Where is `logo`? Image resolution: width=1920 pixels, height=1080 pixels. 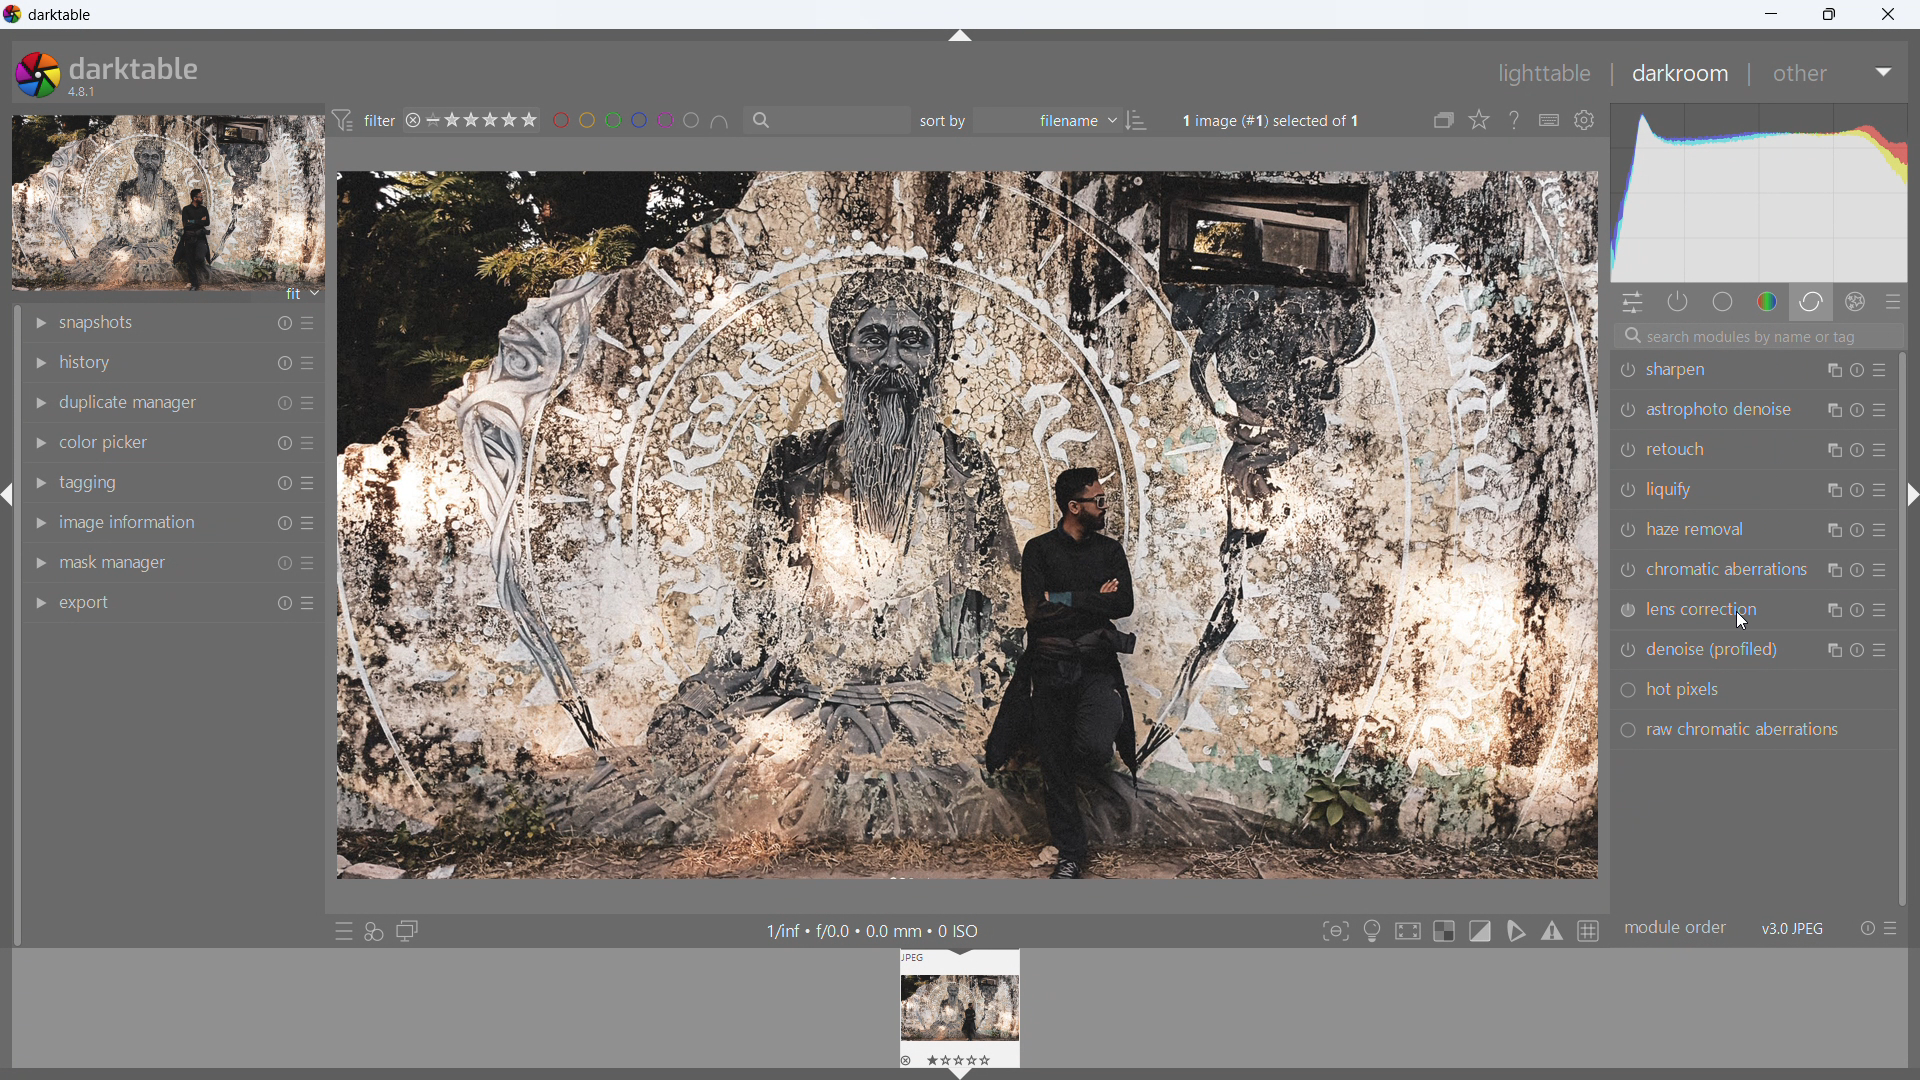 logo is located at coordinates (38, 72).